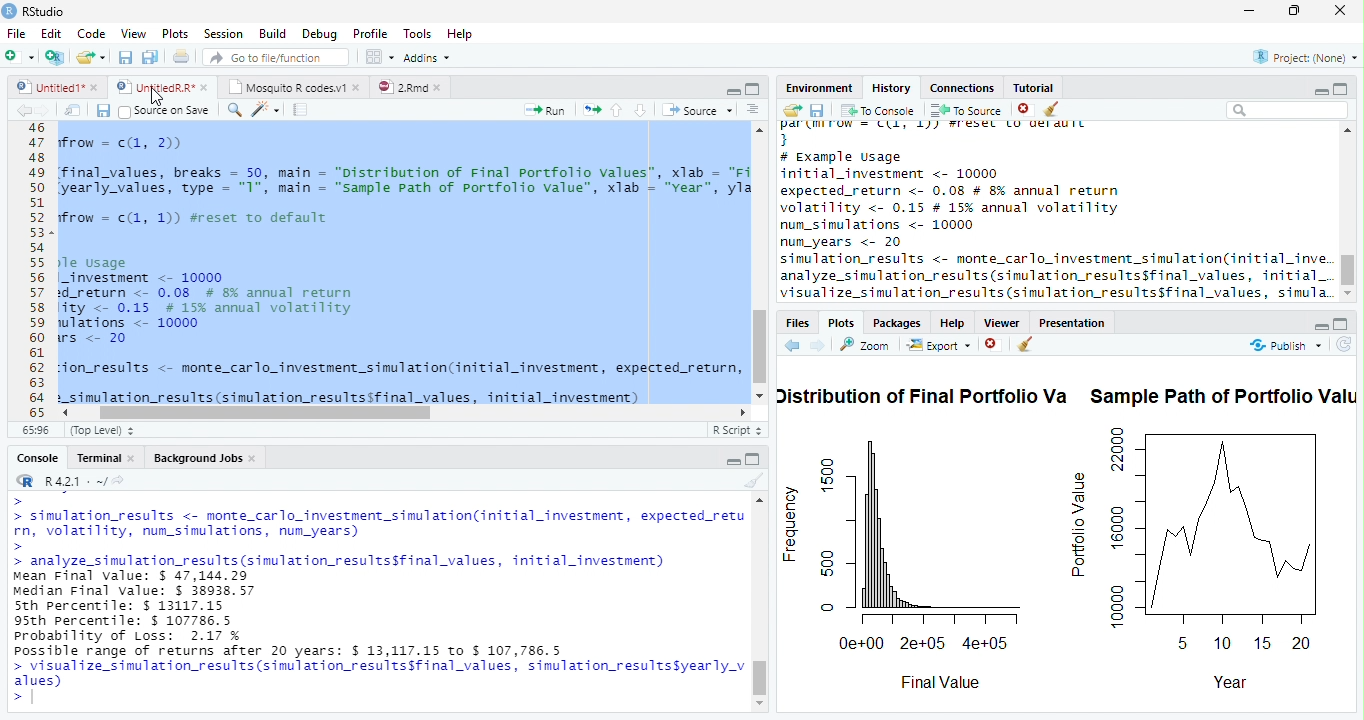 The height and width of the screenshot is (720, 1364). What do you see at coordinates (1288, 110) in the screenshot?
I see `Search` at bounding box center [1288, 110].